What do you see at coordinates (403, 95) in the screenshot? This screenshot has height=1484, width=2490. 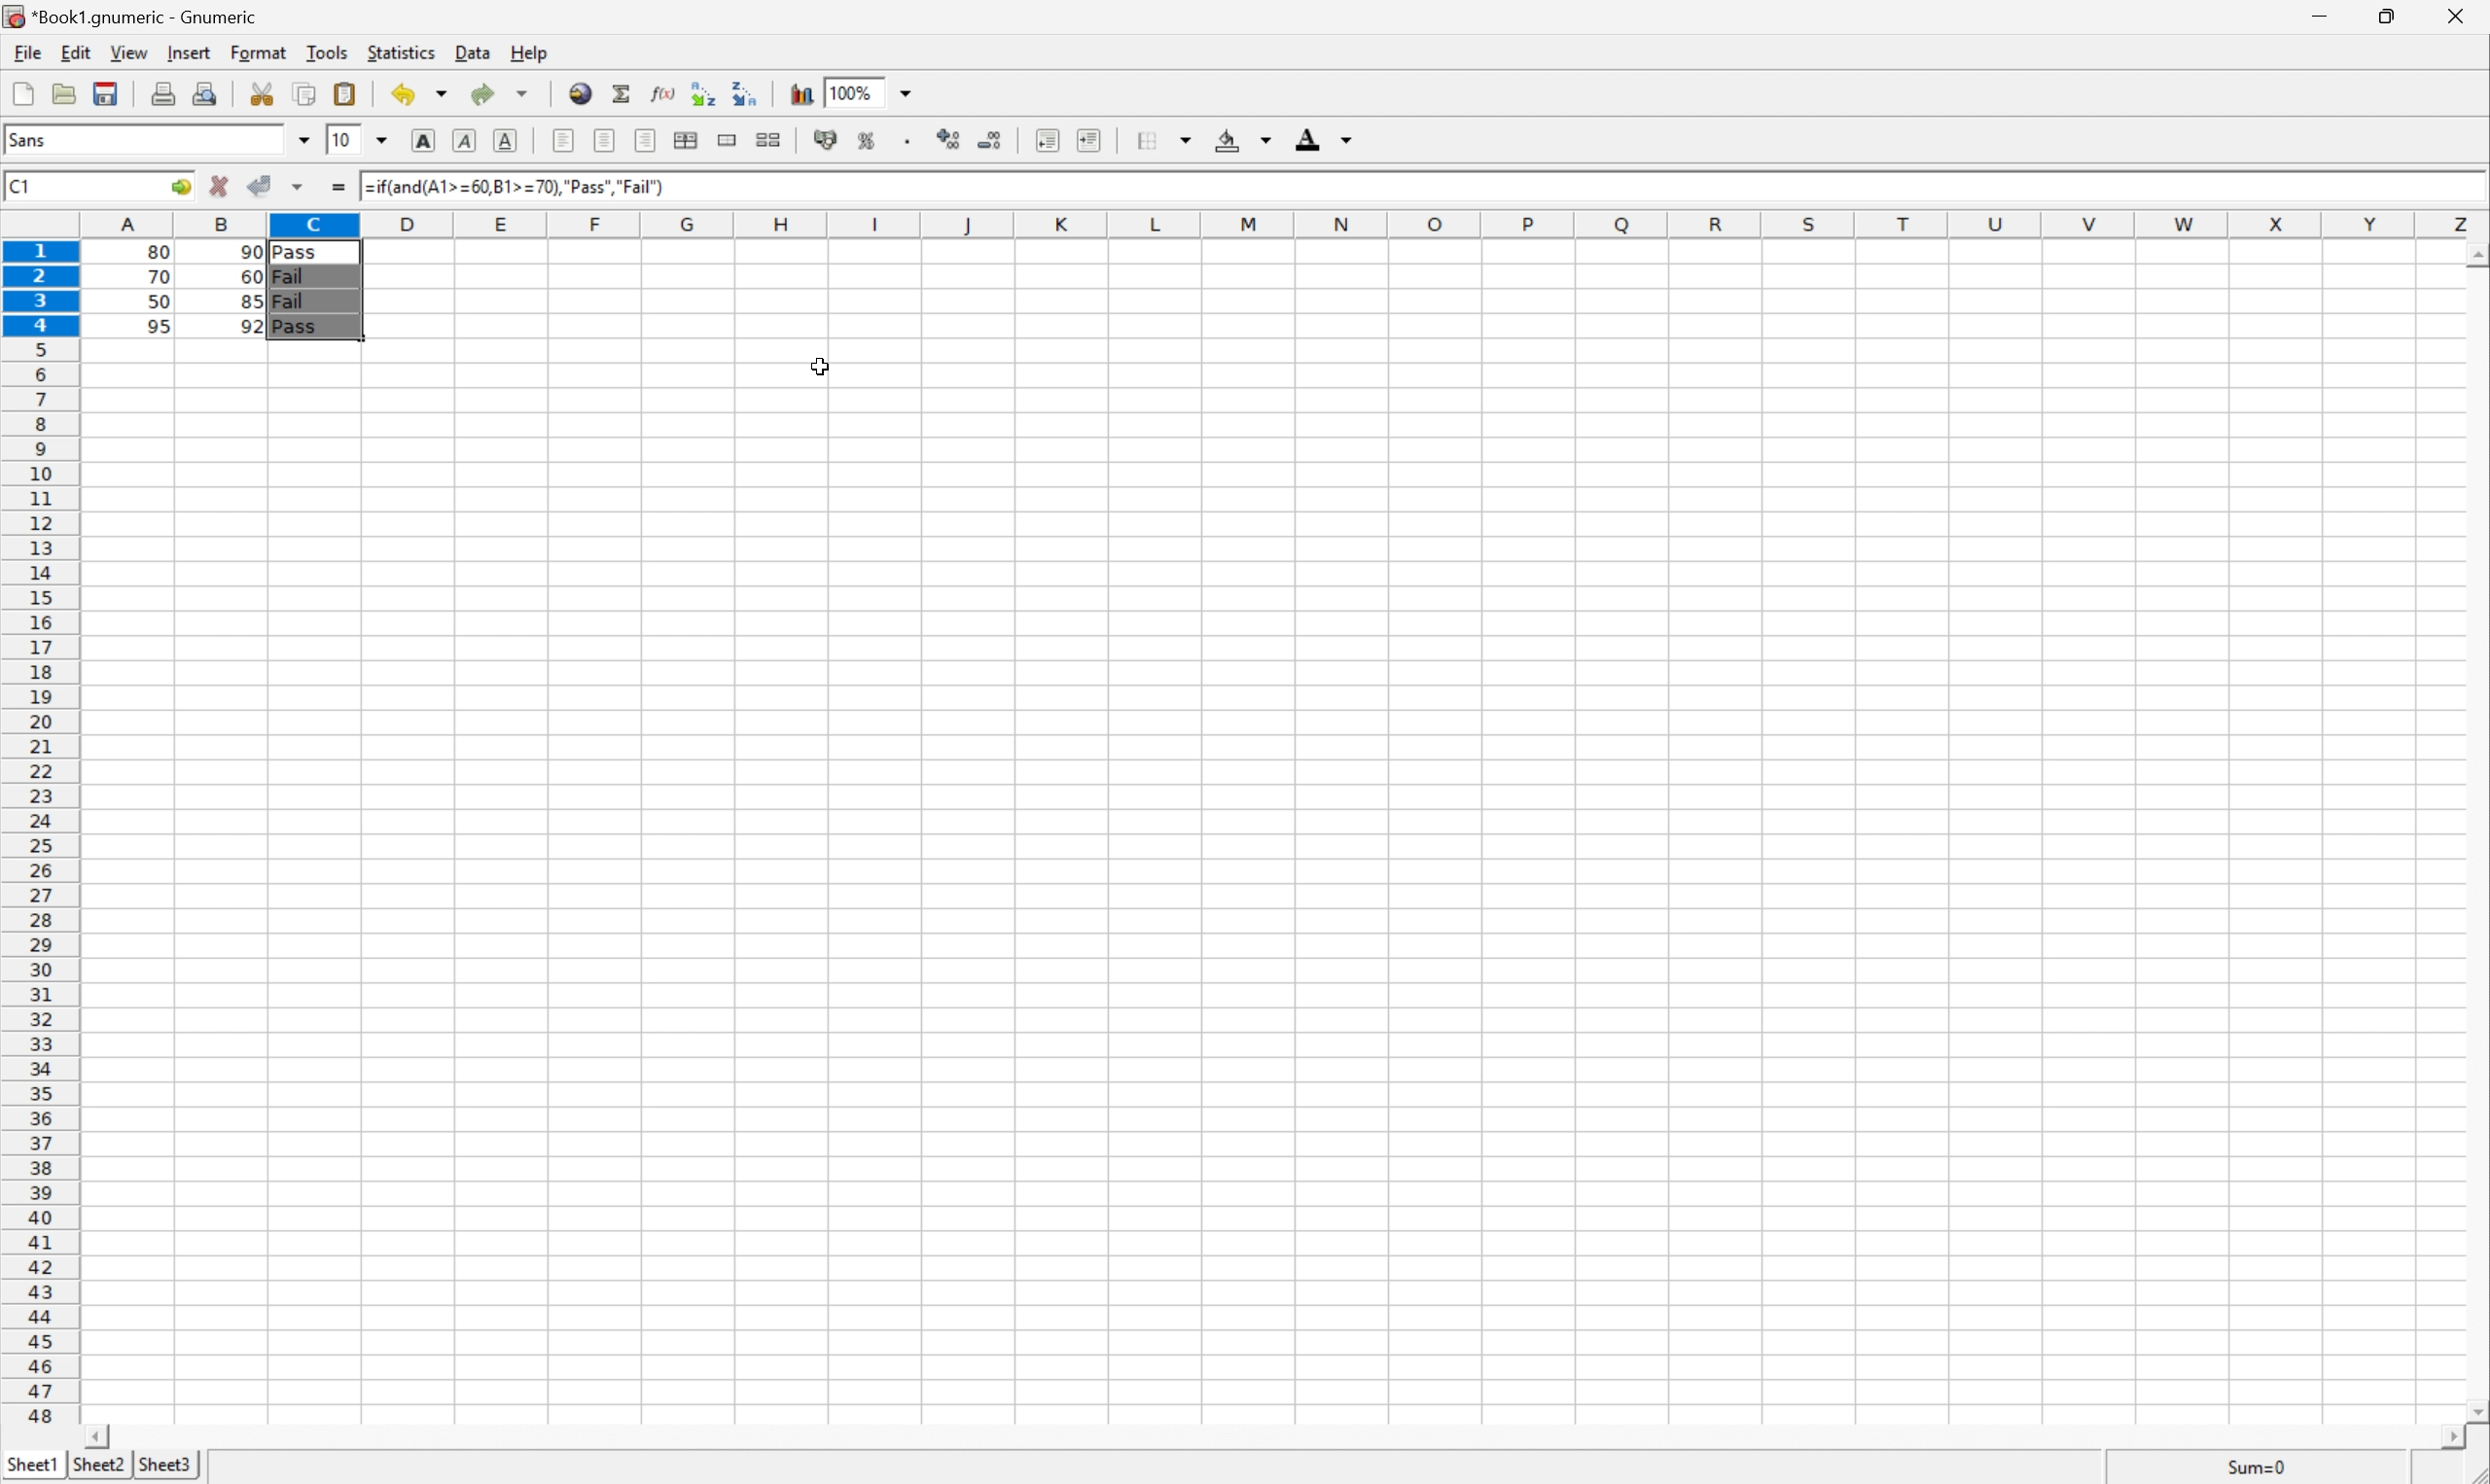 I see `Undo` at bounding box center [403, 95].